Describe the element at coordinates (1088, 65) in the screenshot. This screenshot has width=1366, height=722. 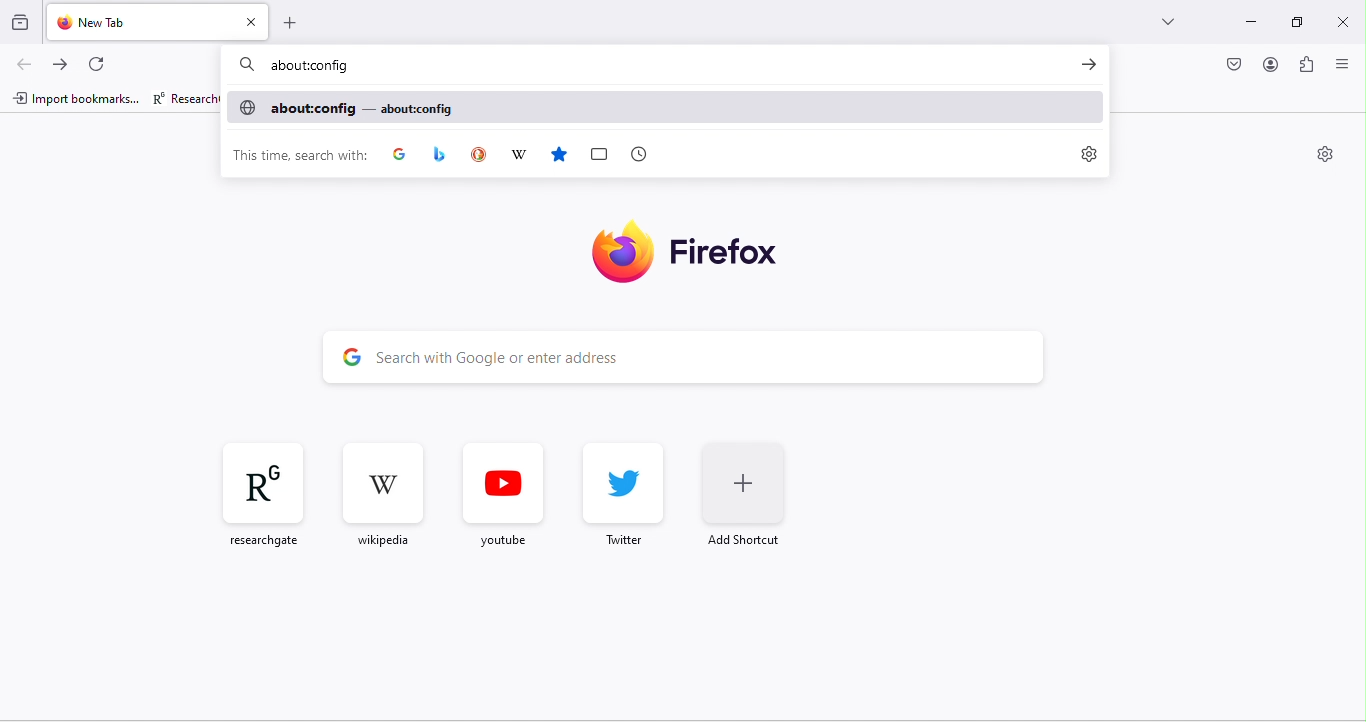
I see `go` at that location.